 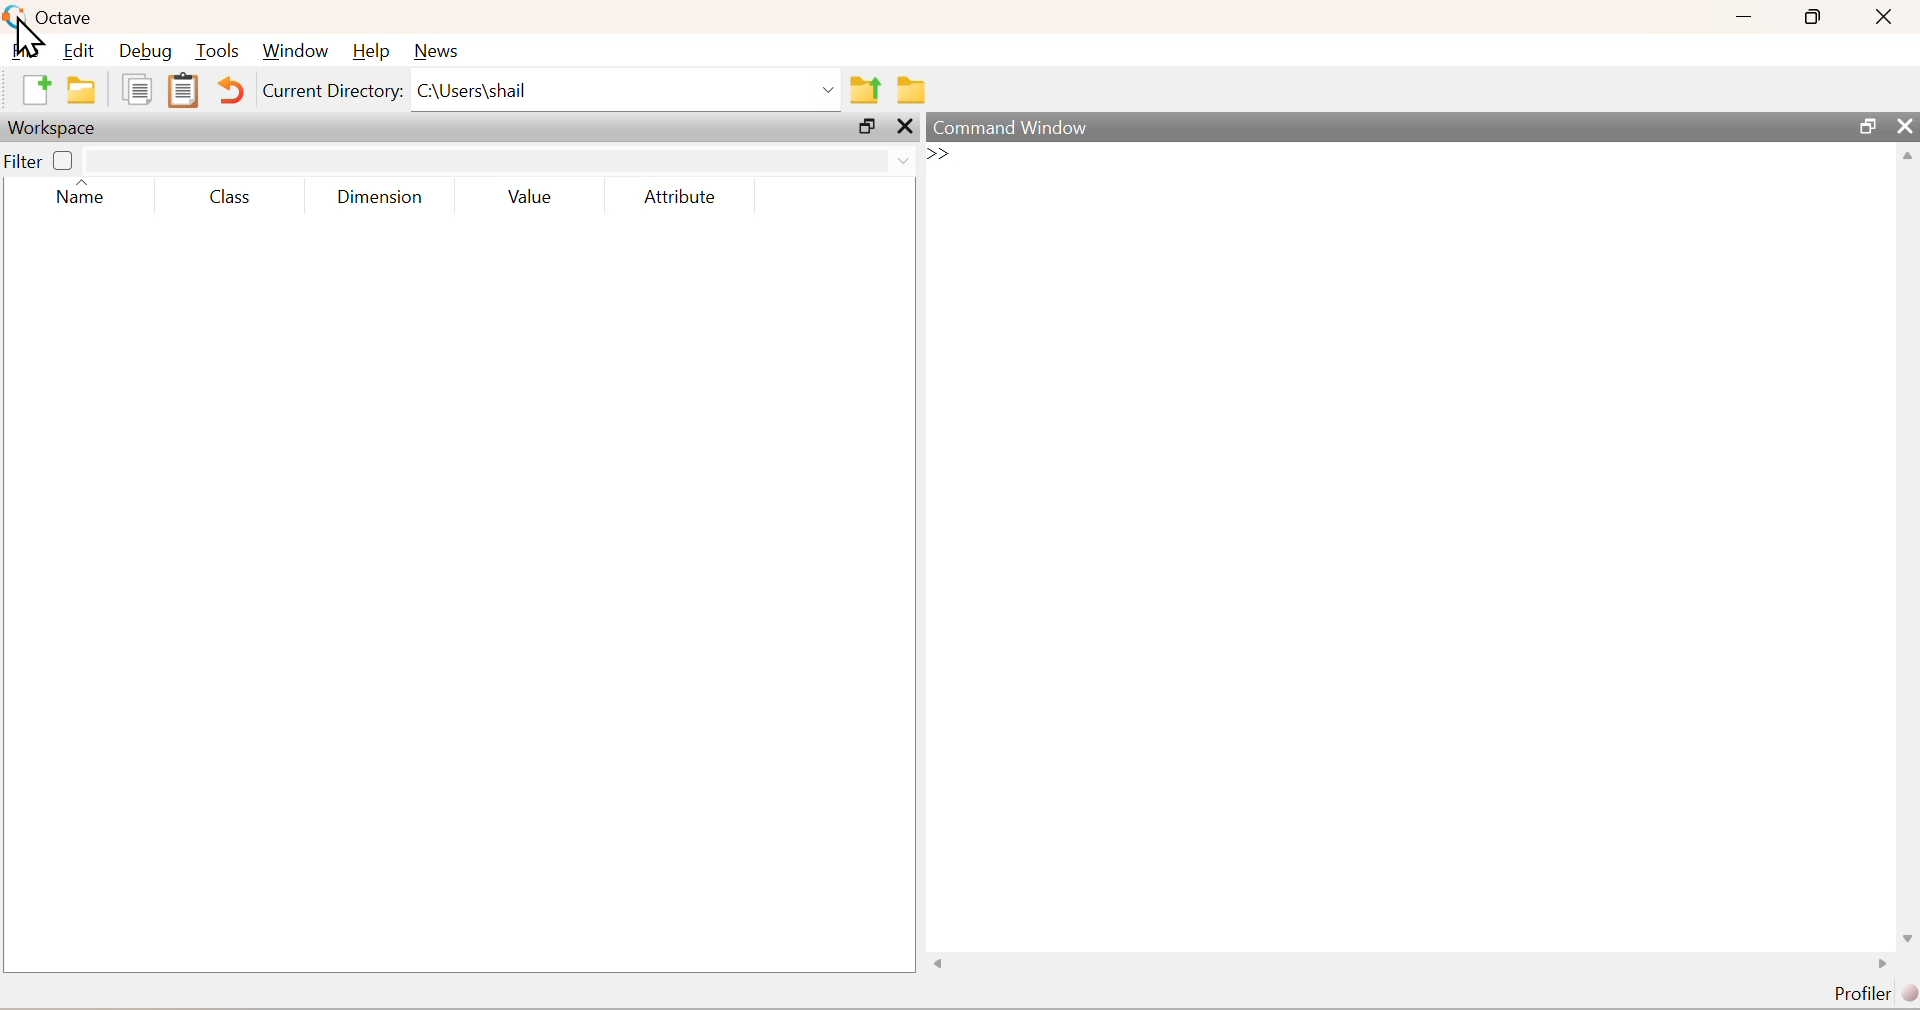 I want to click on parent directory, so click(x=866, y=89).